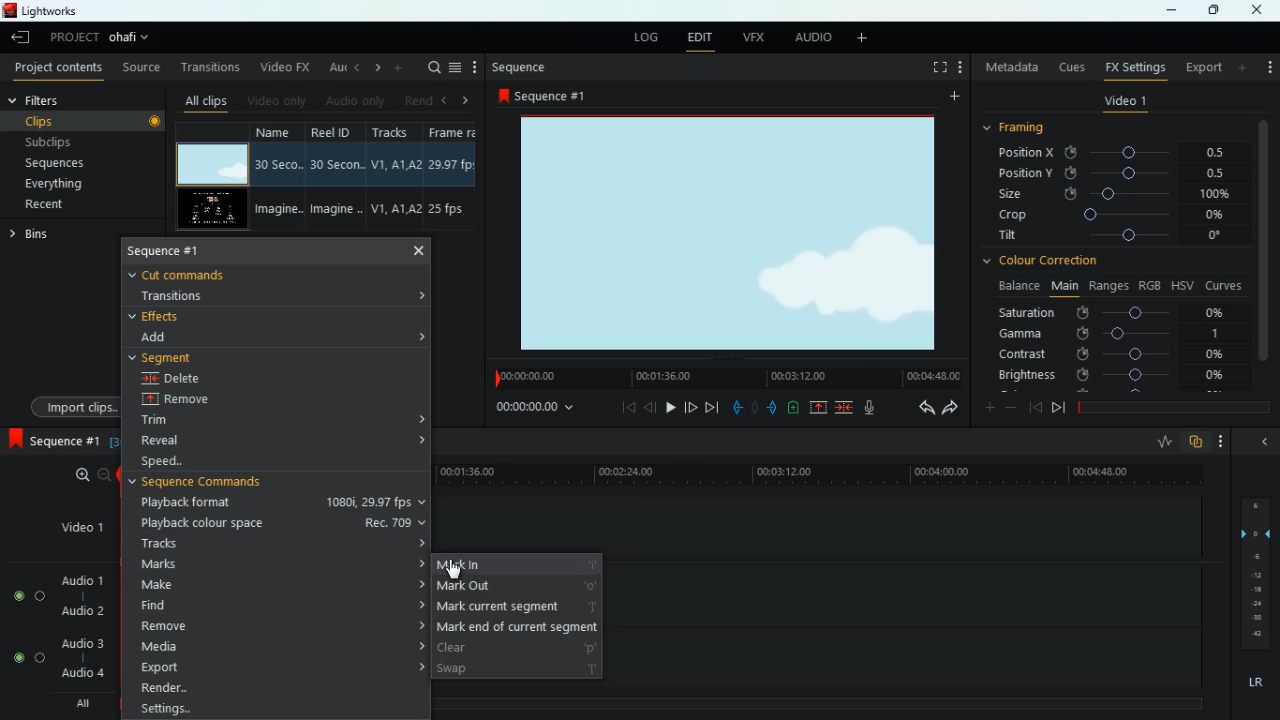 Image resolution: width=1280 pixels, height=720 pixels. I want to click on more, so click(477, 66).